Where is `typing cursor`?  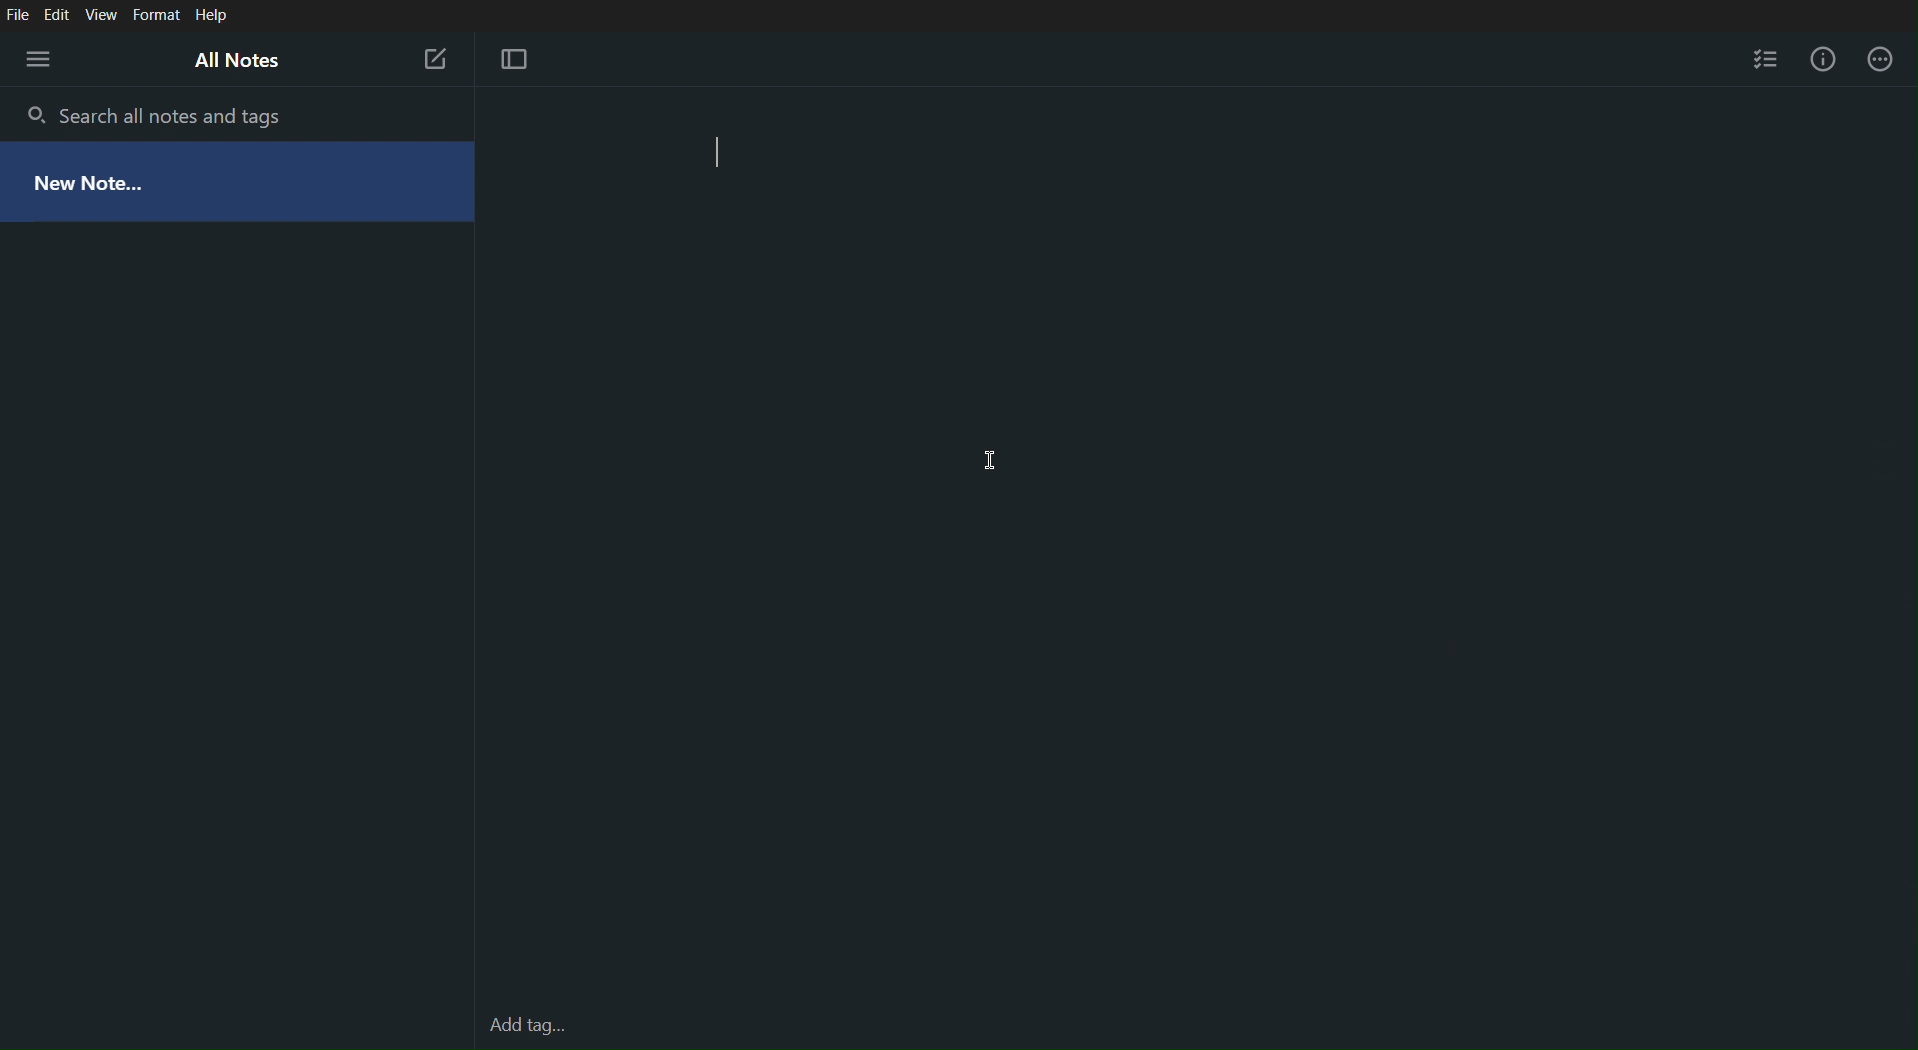
typing cursor is located at coordinates (721, 154).